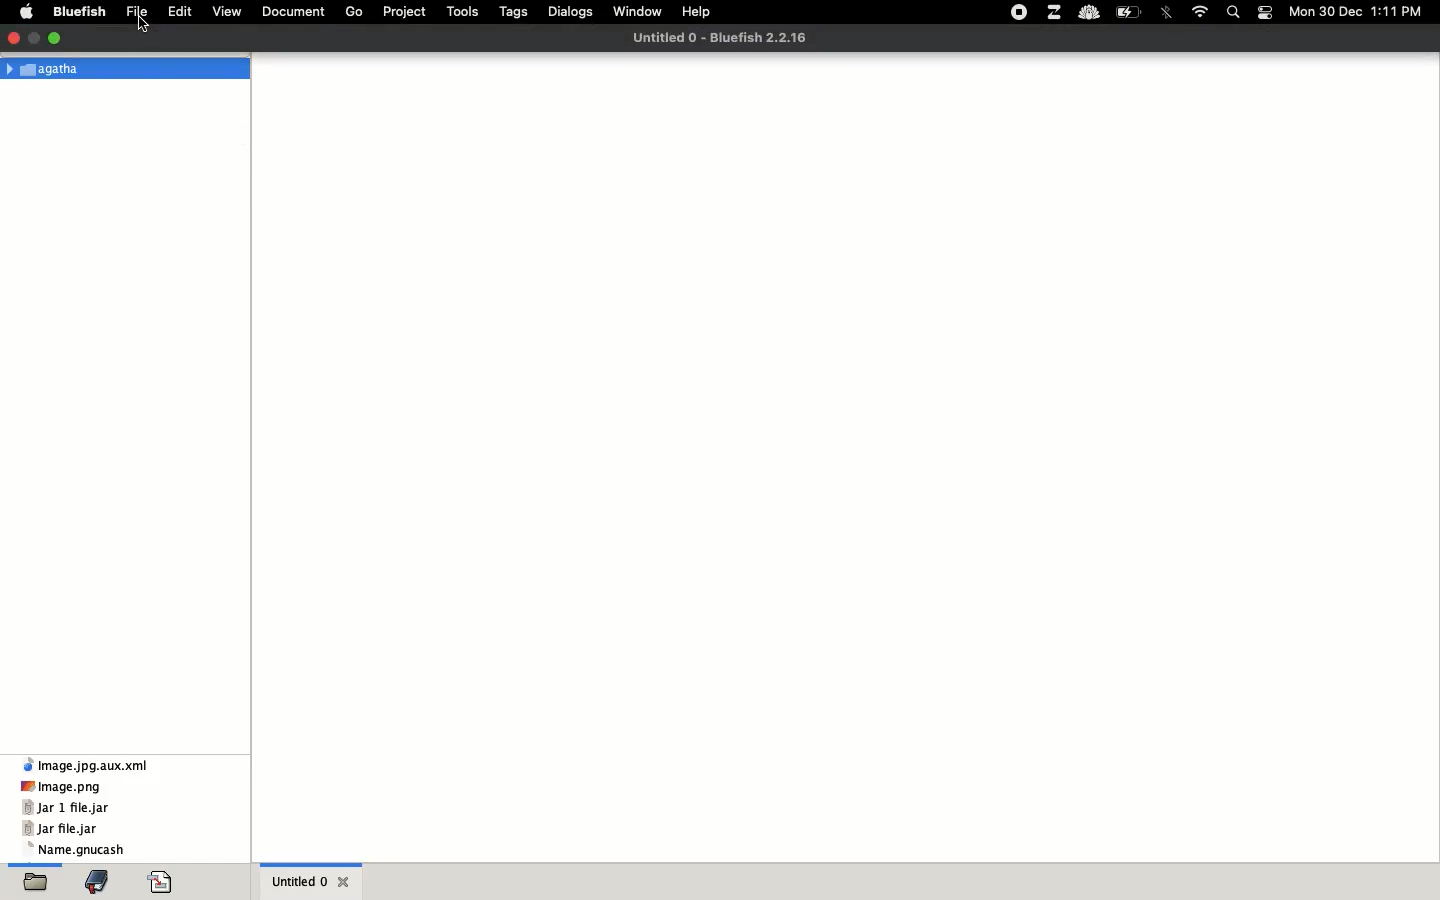 This screenshot has width=1440, height=900. I want to click on jar 1 file.jar, so click(66, 808).